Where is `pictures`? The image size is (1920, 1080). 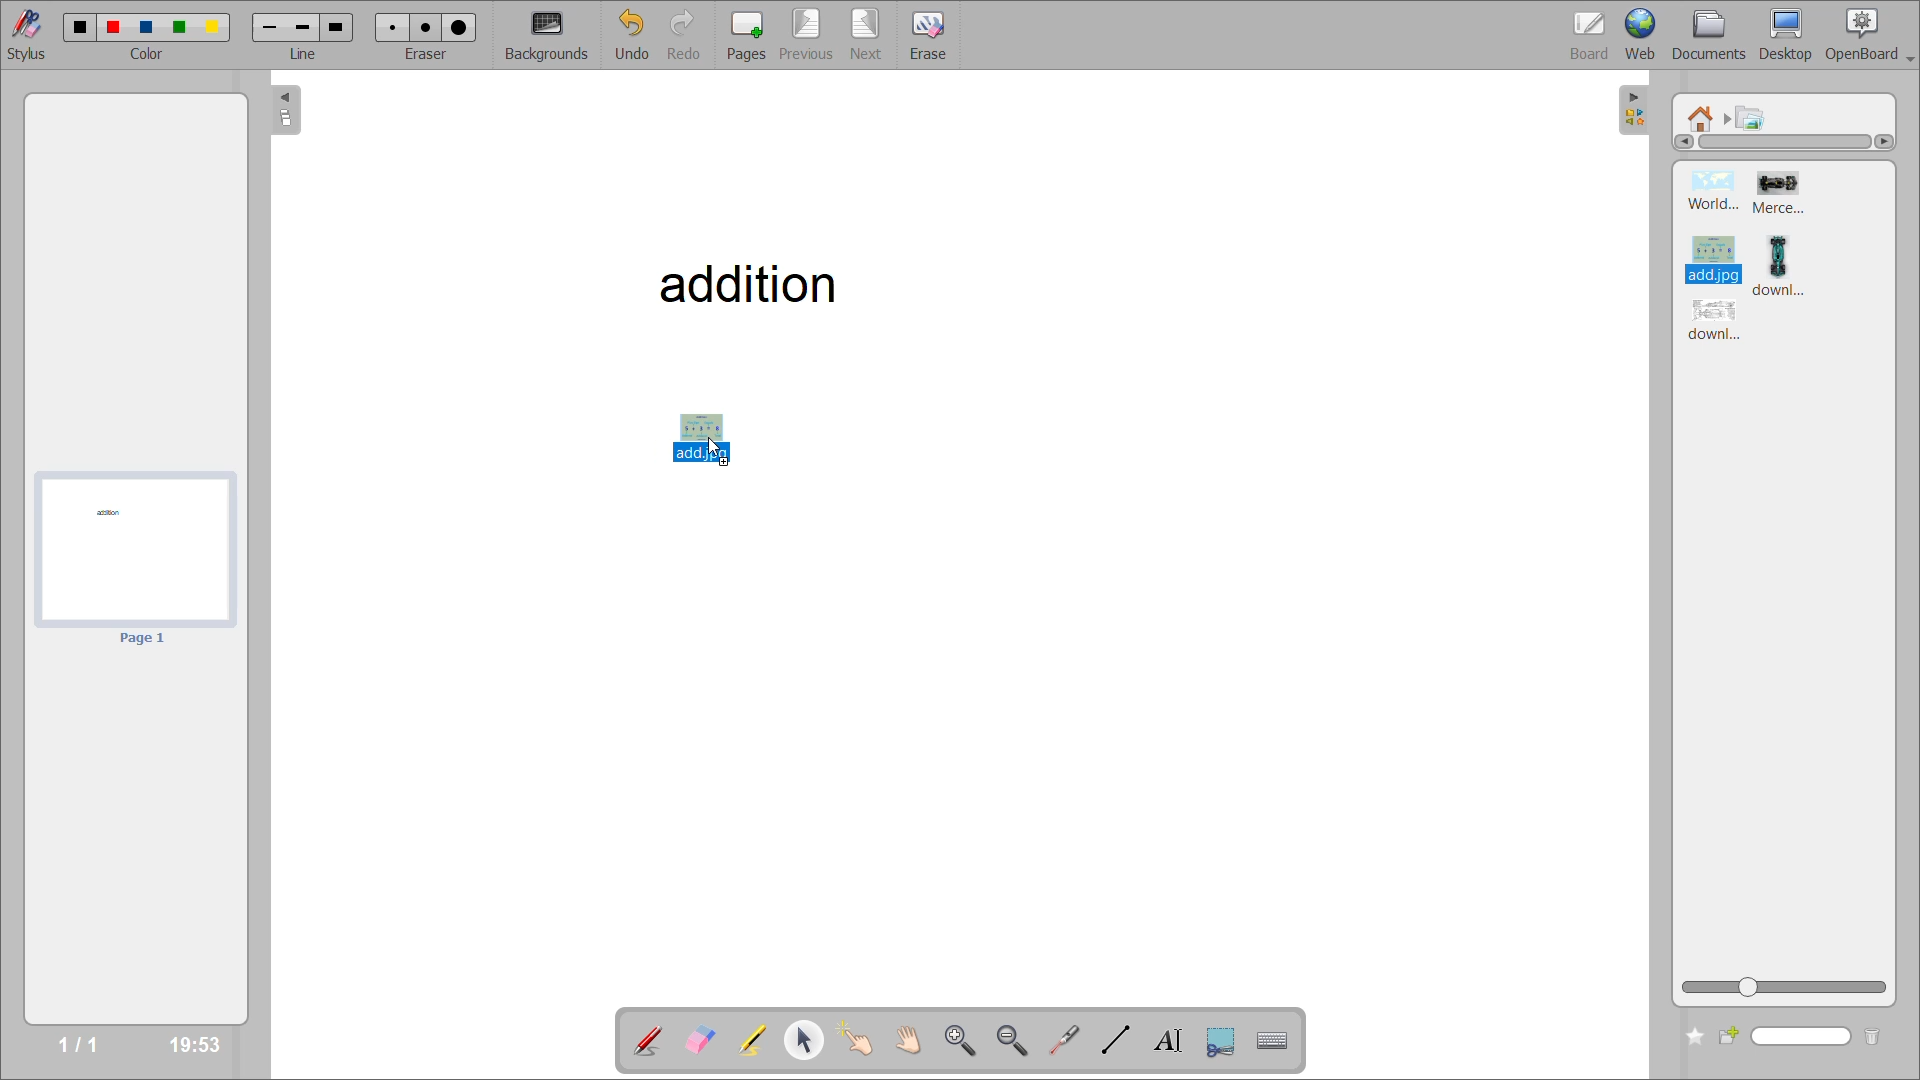
pictures is located at coordinates (1753, 118).